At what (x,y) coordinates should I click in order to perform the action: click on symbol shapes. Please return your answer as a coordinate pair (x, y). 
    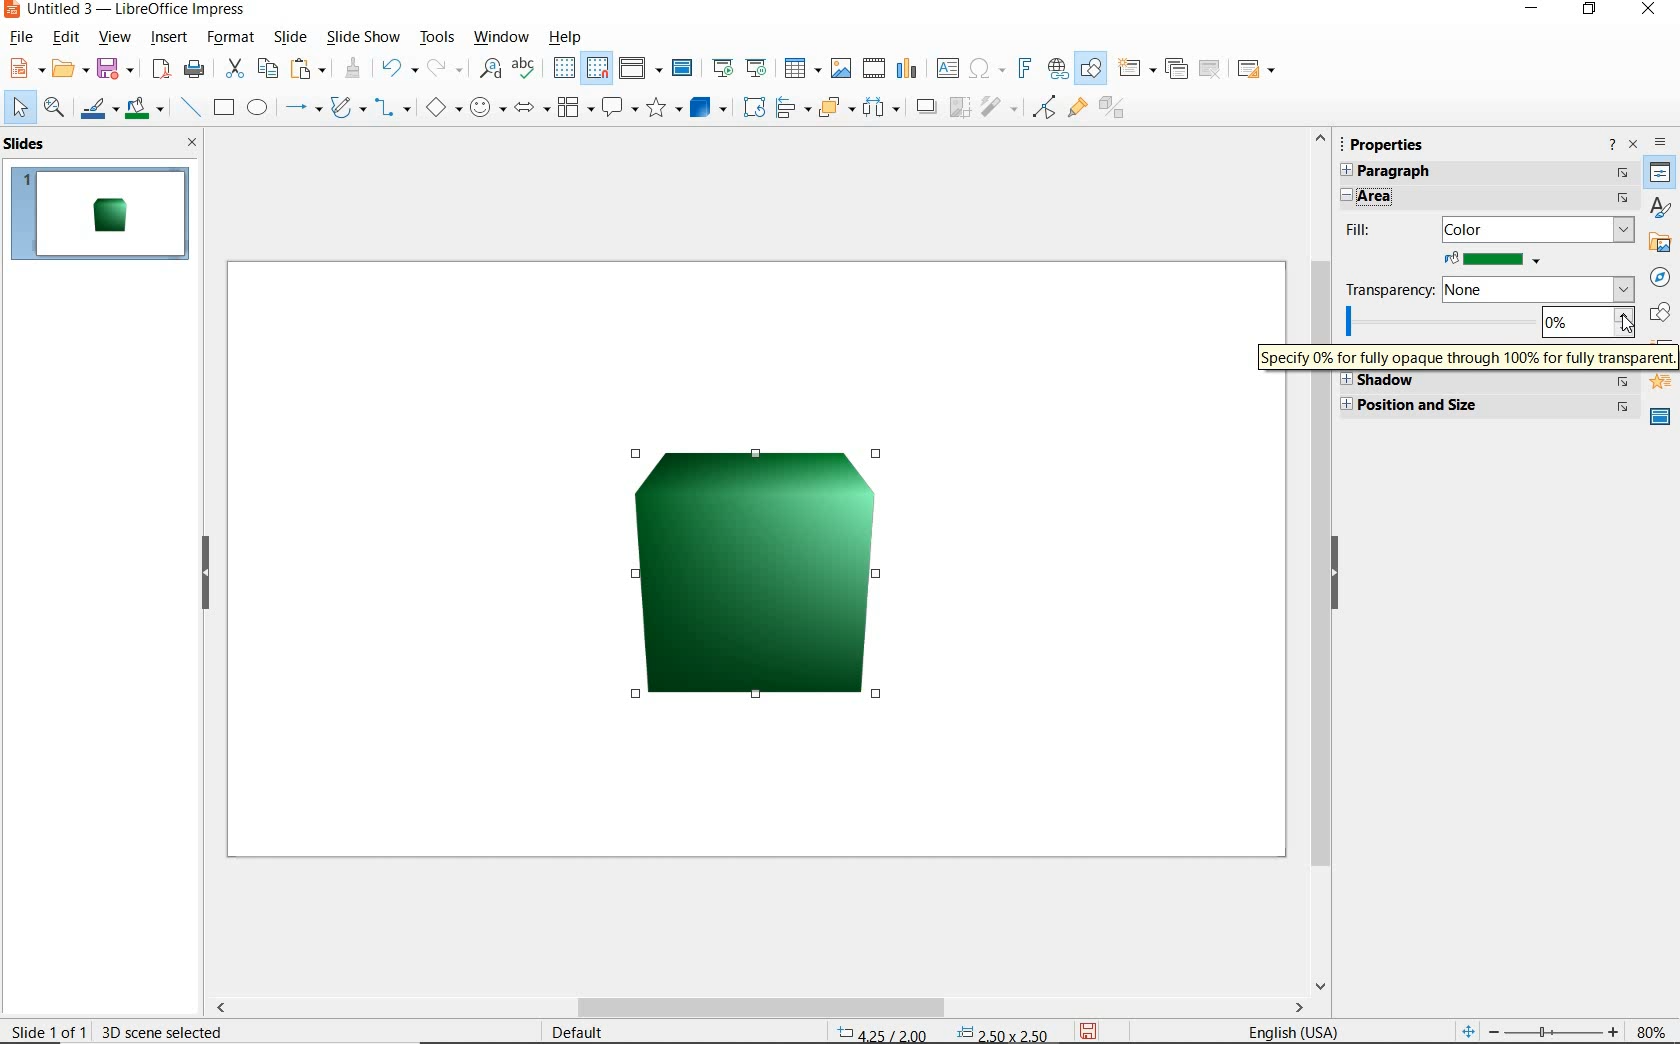
    Looking at the image, I should click on (489, 107).